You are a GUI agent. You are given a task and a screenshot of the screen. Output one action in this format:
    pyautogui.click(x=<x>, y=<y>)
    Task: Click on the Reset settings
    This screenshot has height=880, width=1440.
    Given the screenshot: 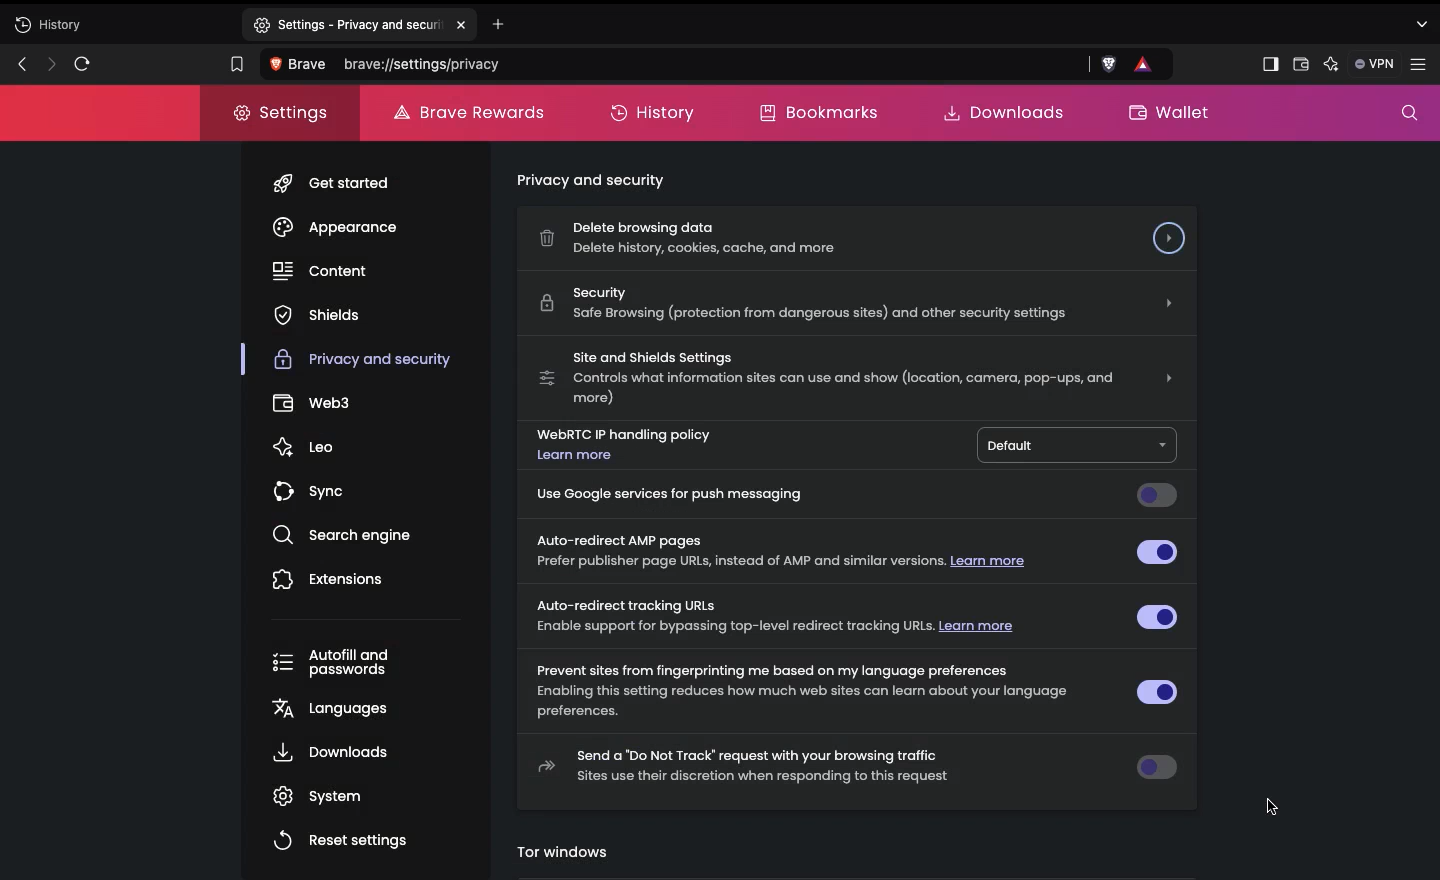 What is the action you would take?
    pyautogui.click(x=340, y=840)
    